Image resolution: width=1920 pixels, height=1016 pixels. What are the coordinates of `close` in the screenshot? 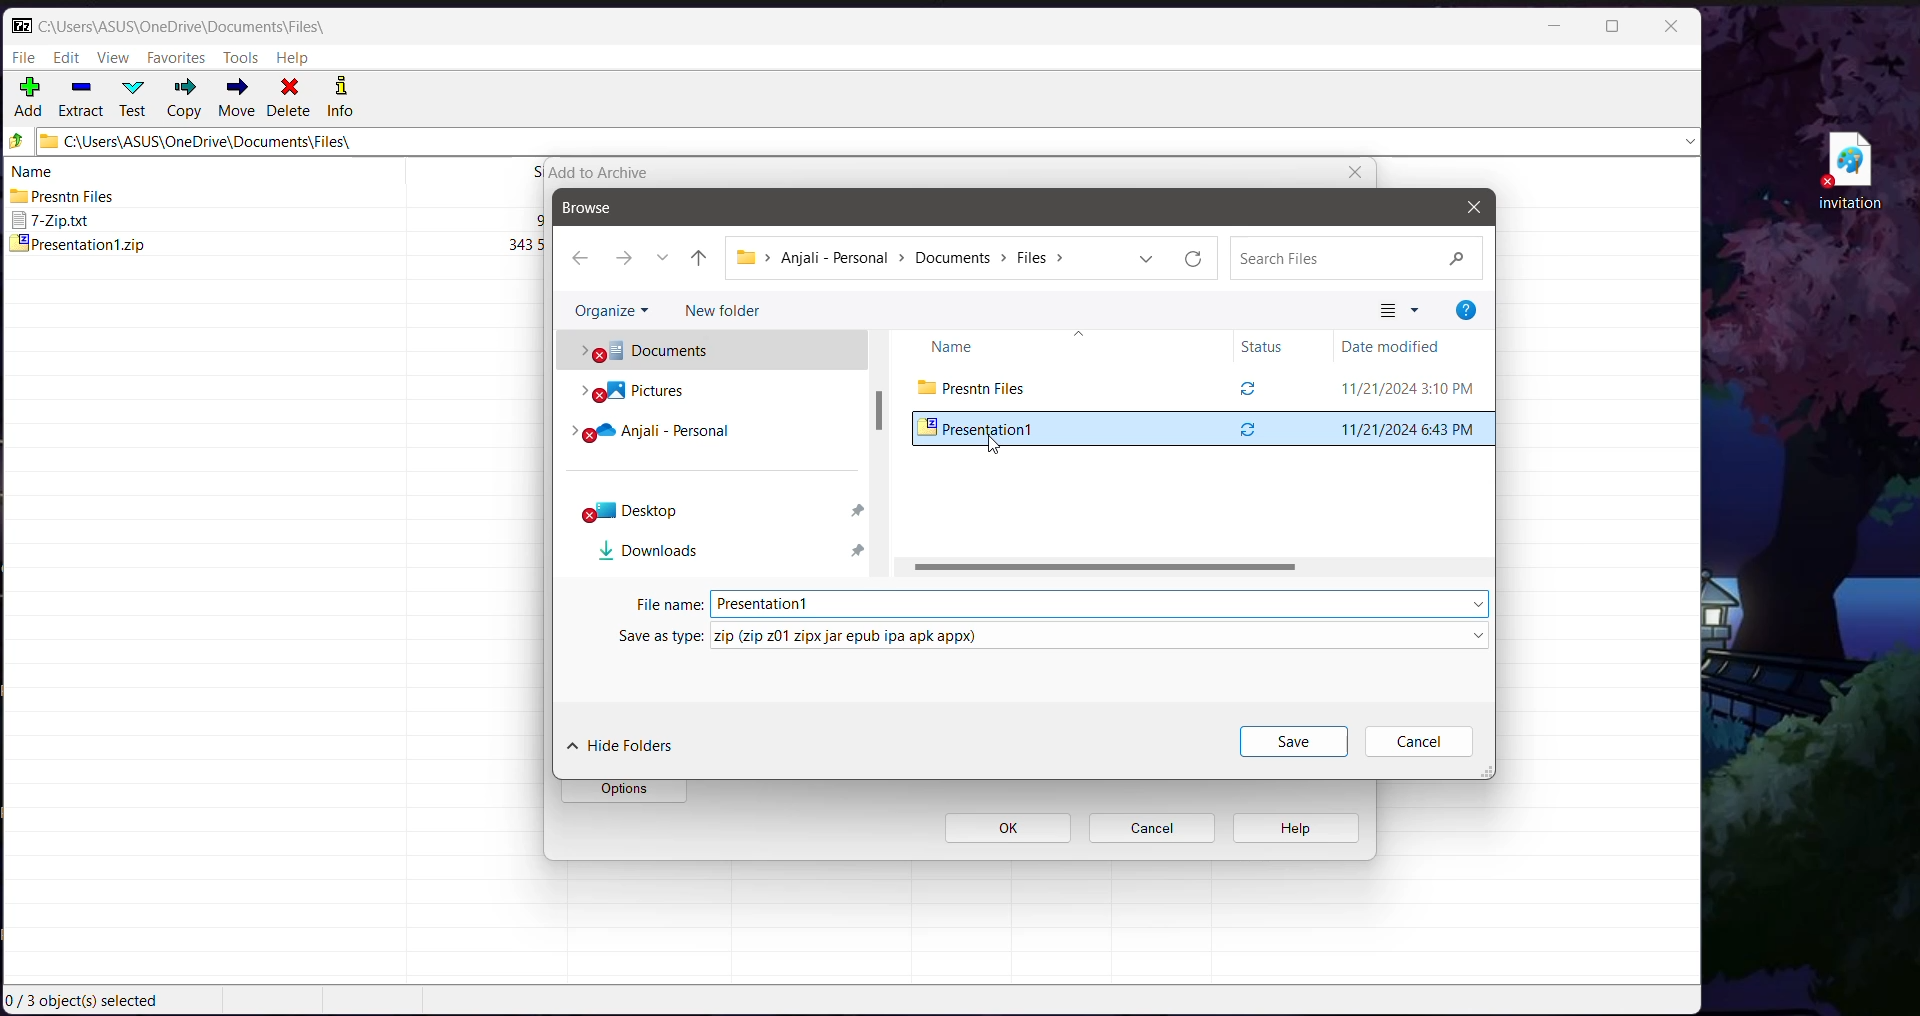 It's located at (1357, 173).